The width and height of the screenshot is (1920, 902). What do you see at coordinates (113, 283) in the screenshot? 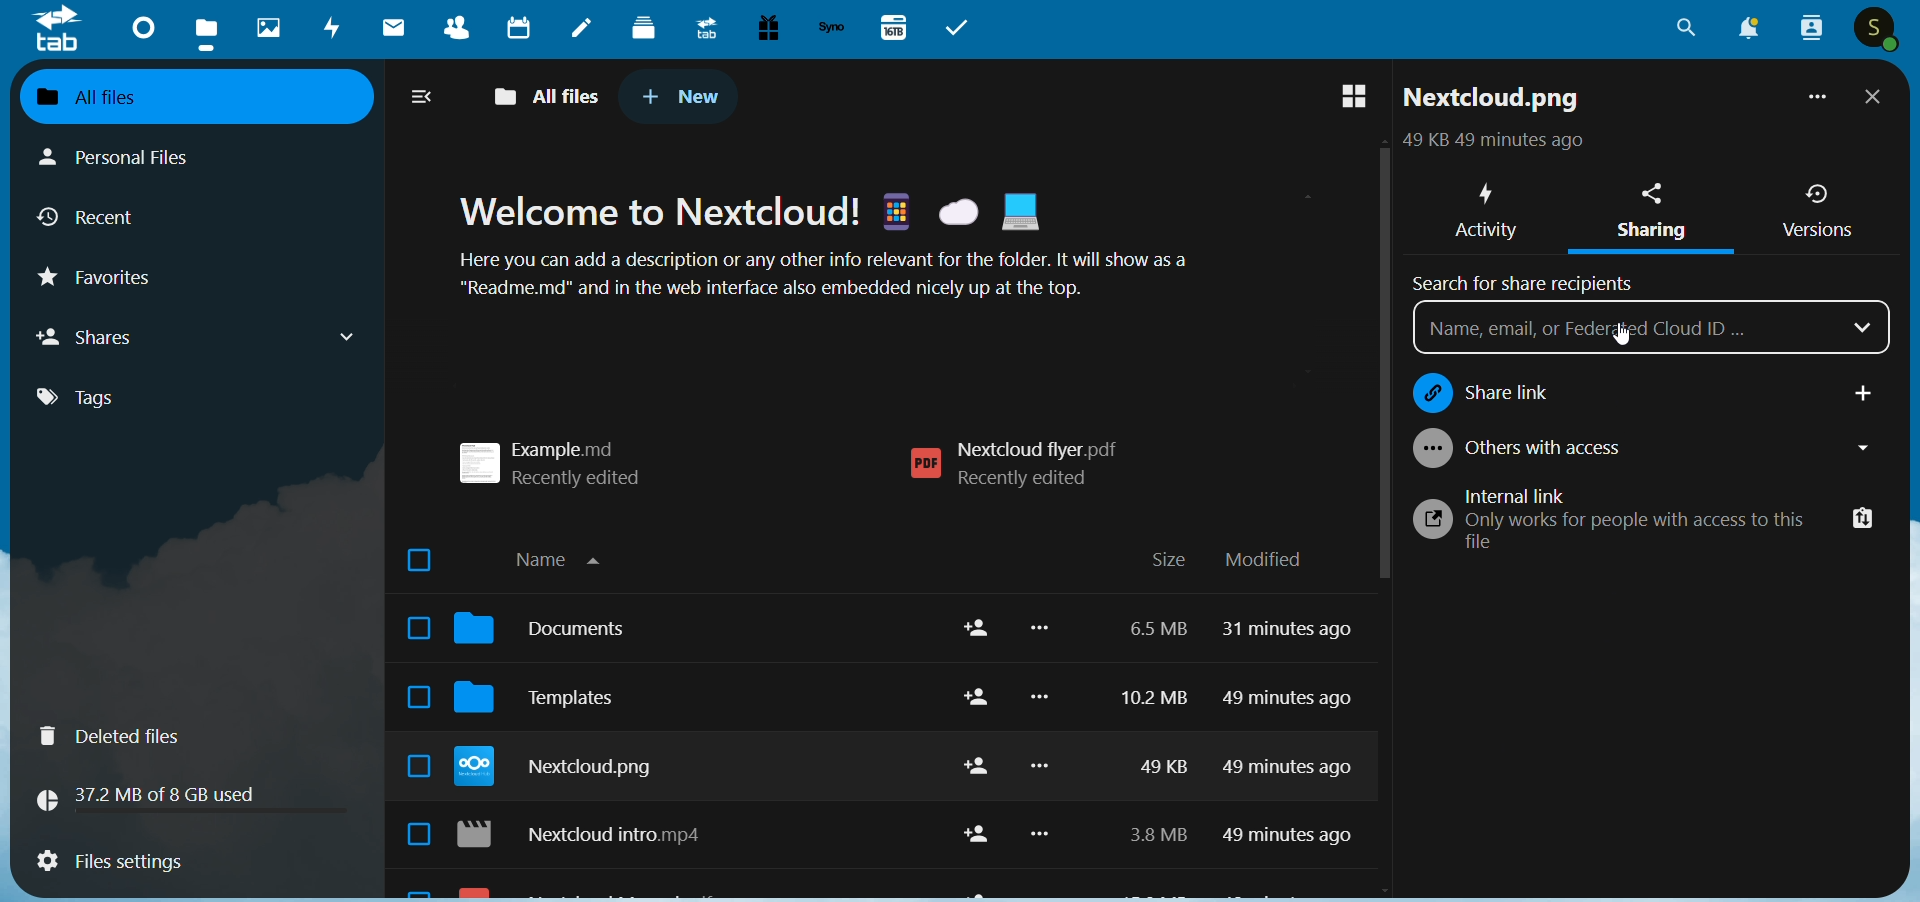
I see `favorites` at bounding box center [113, 283].